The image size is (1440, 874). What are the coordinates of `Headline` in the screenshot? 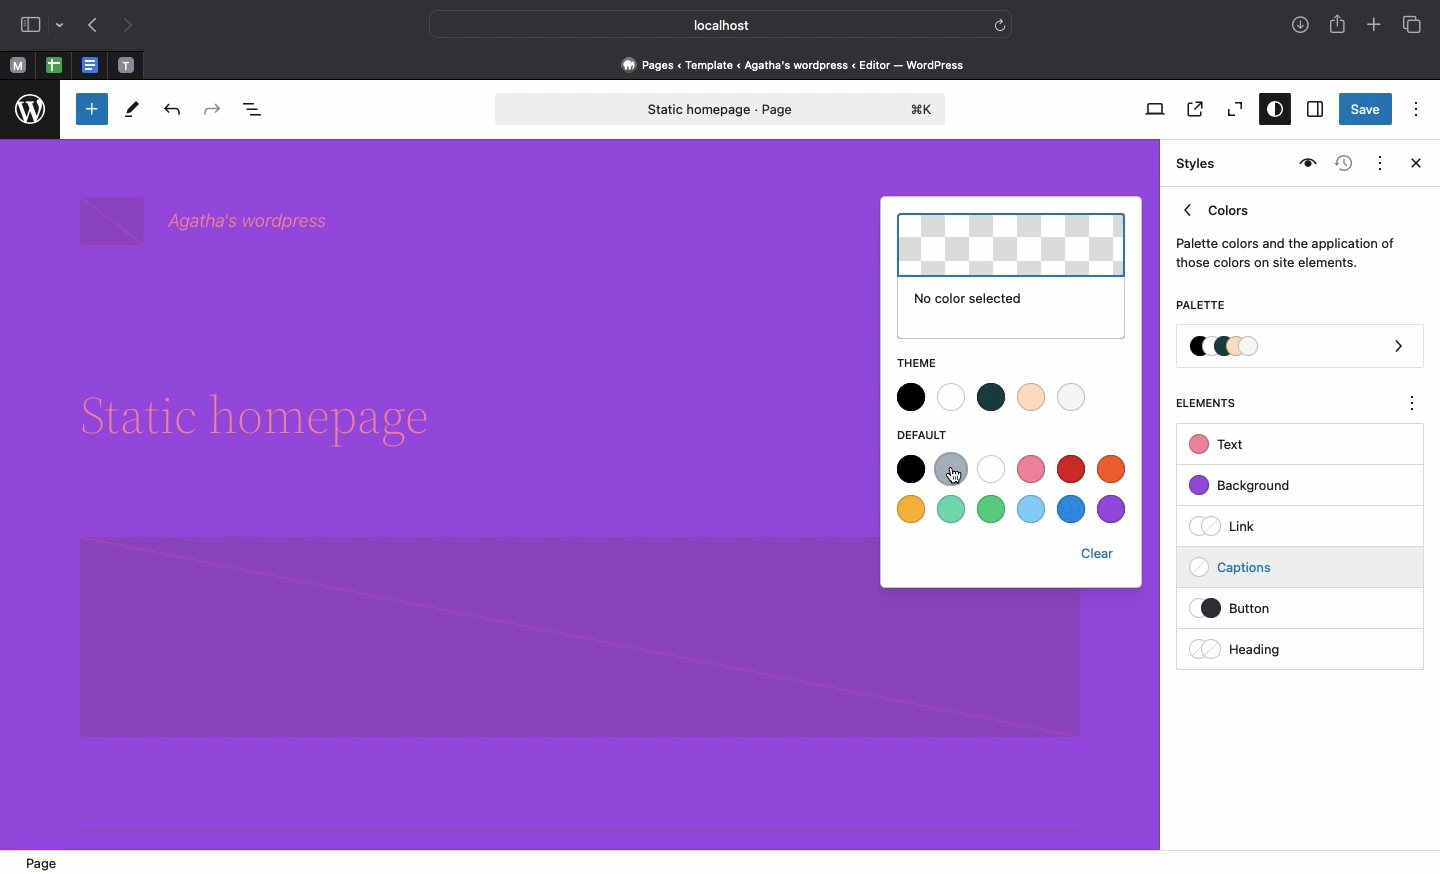 It's located at (272, 420).